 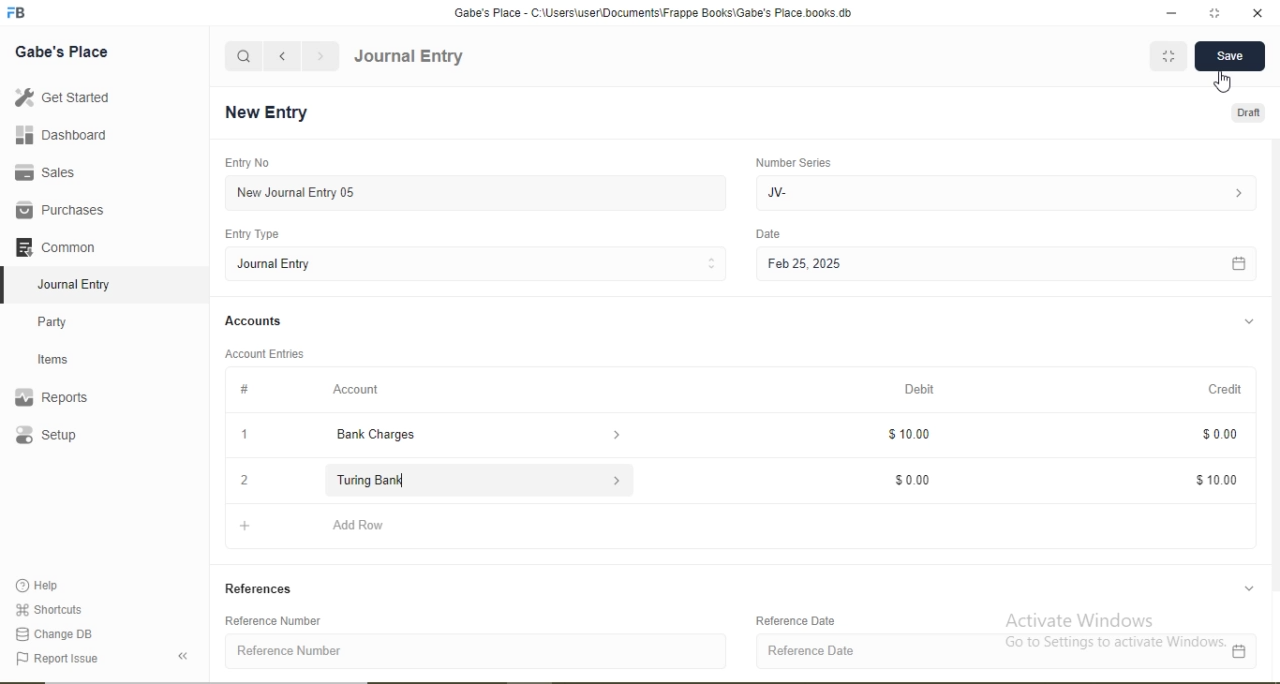 I want to click on $10.00, so click(x=910, y=434).